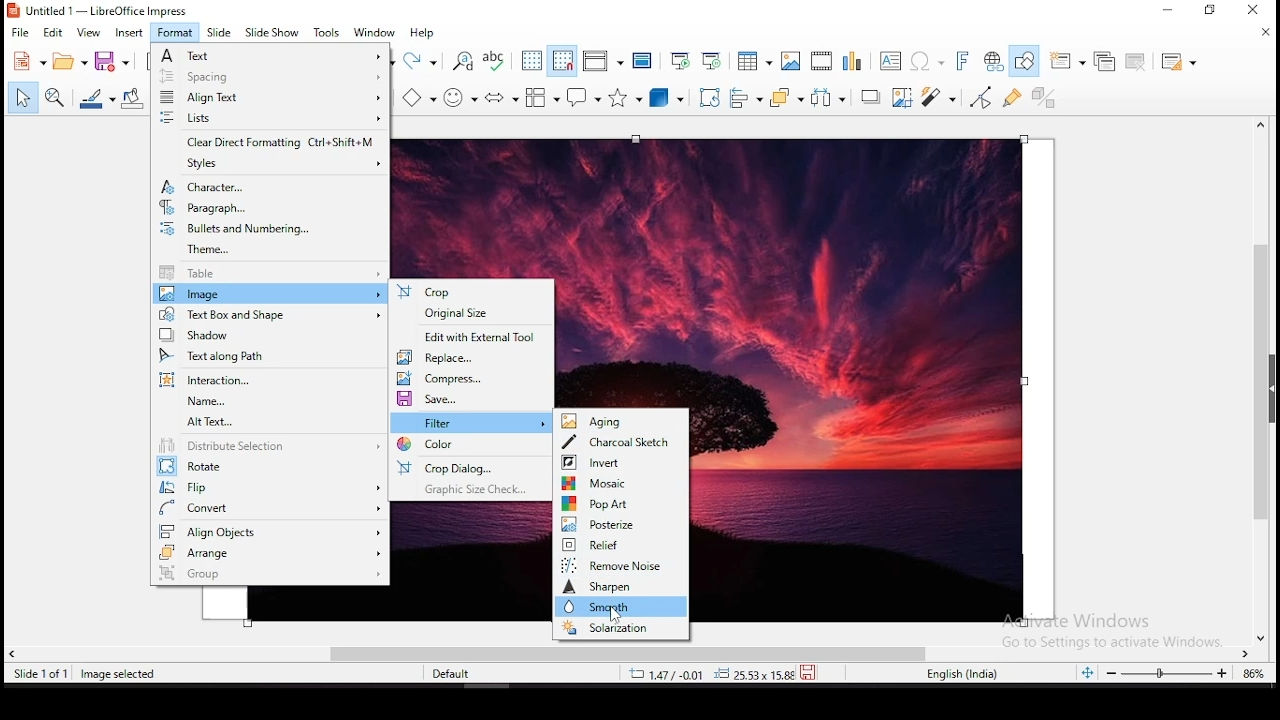 The image size is (1280, 720). What do you see at coordinates (472, 489) in the screenshot?
I see `graphic size check` at bounding box center [472, 489].